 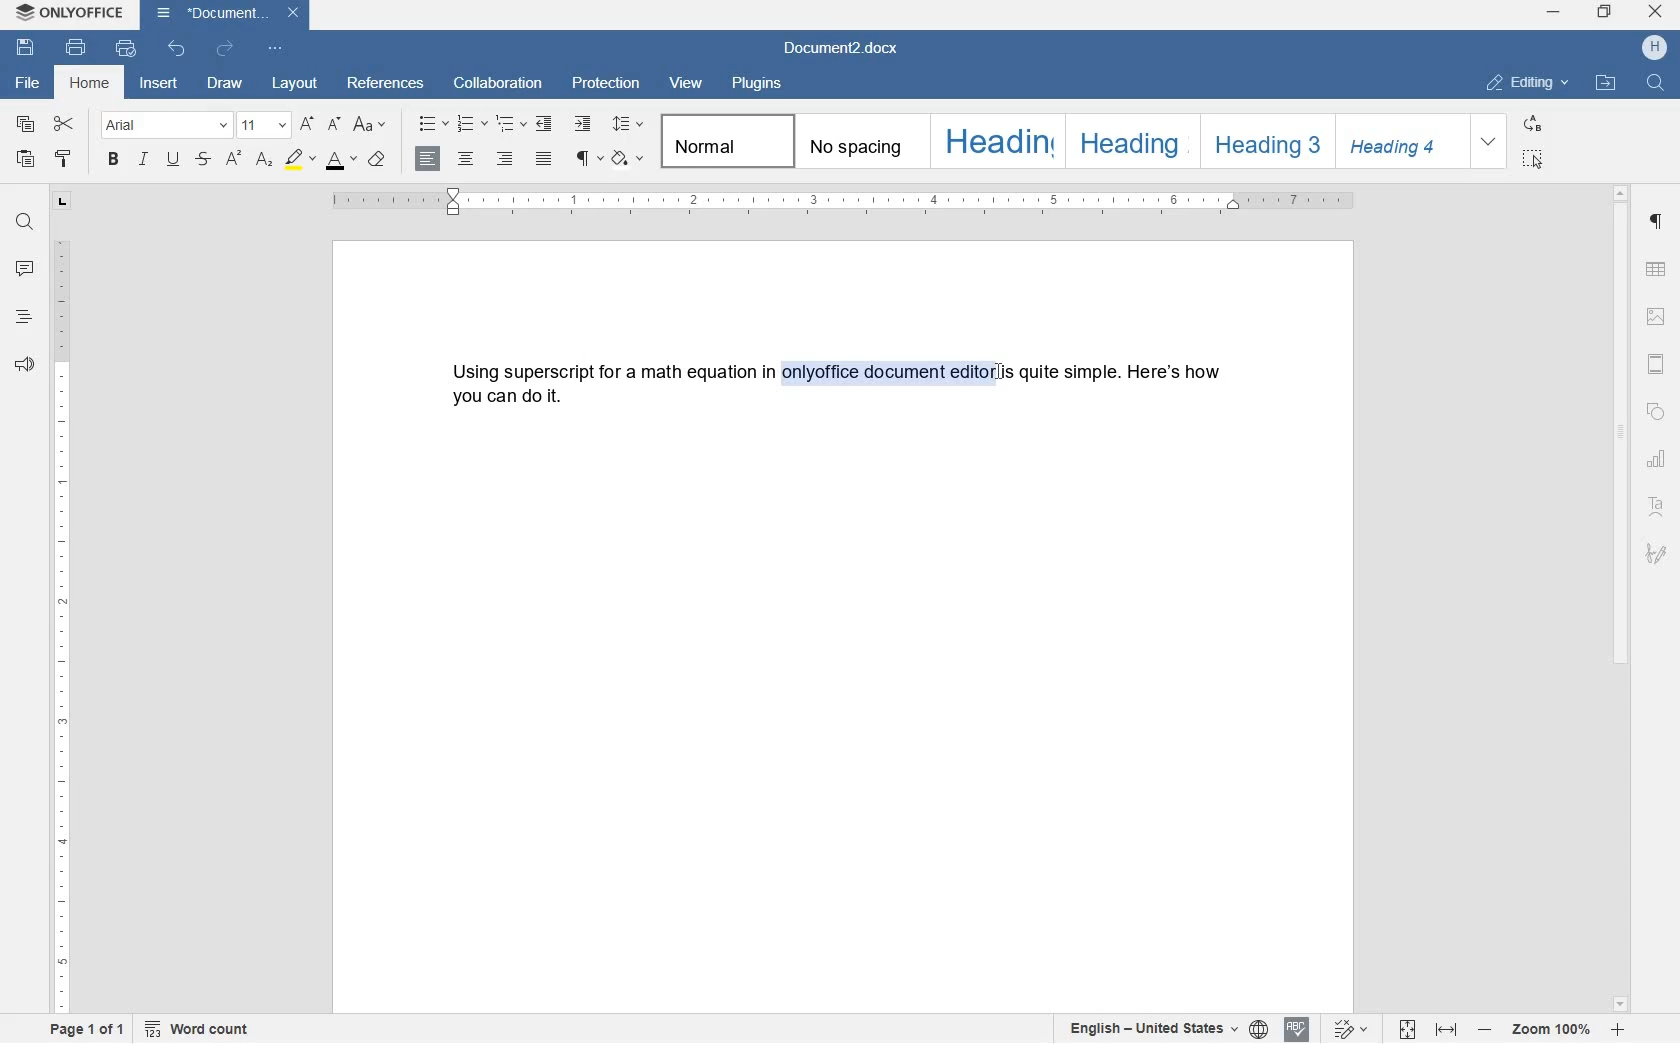 I want to click on word count, so click(x=202, y=1029).